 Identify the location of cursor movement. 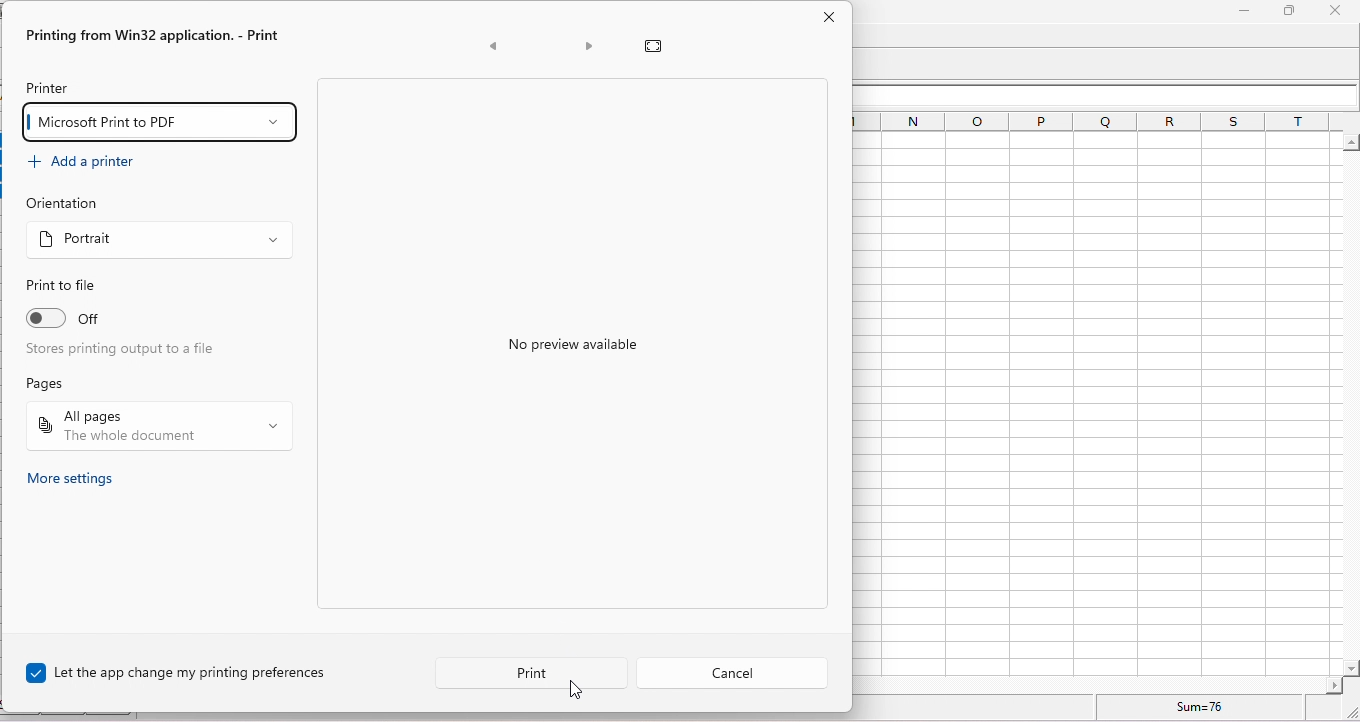
(581, 692).